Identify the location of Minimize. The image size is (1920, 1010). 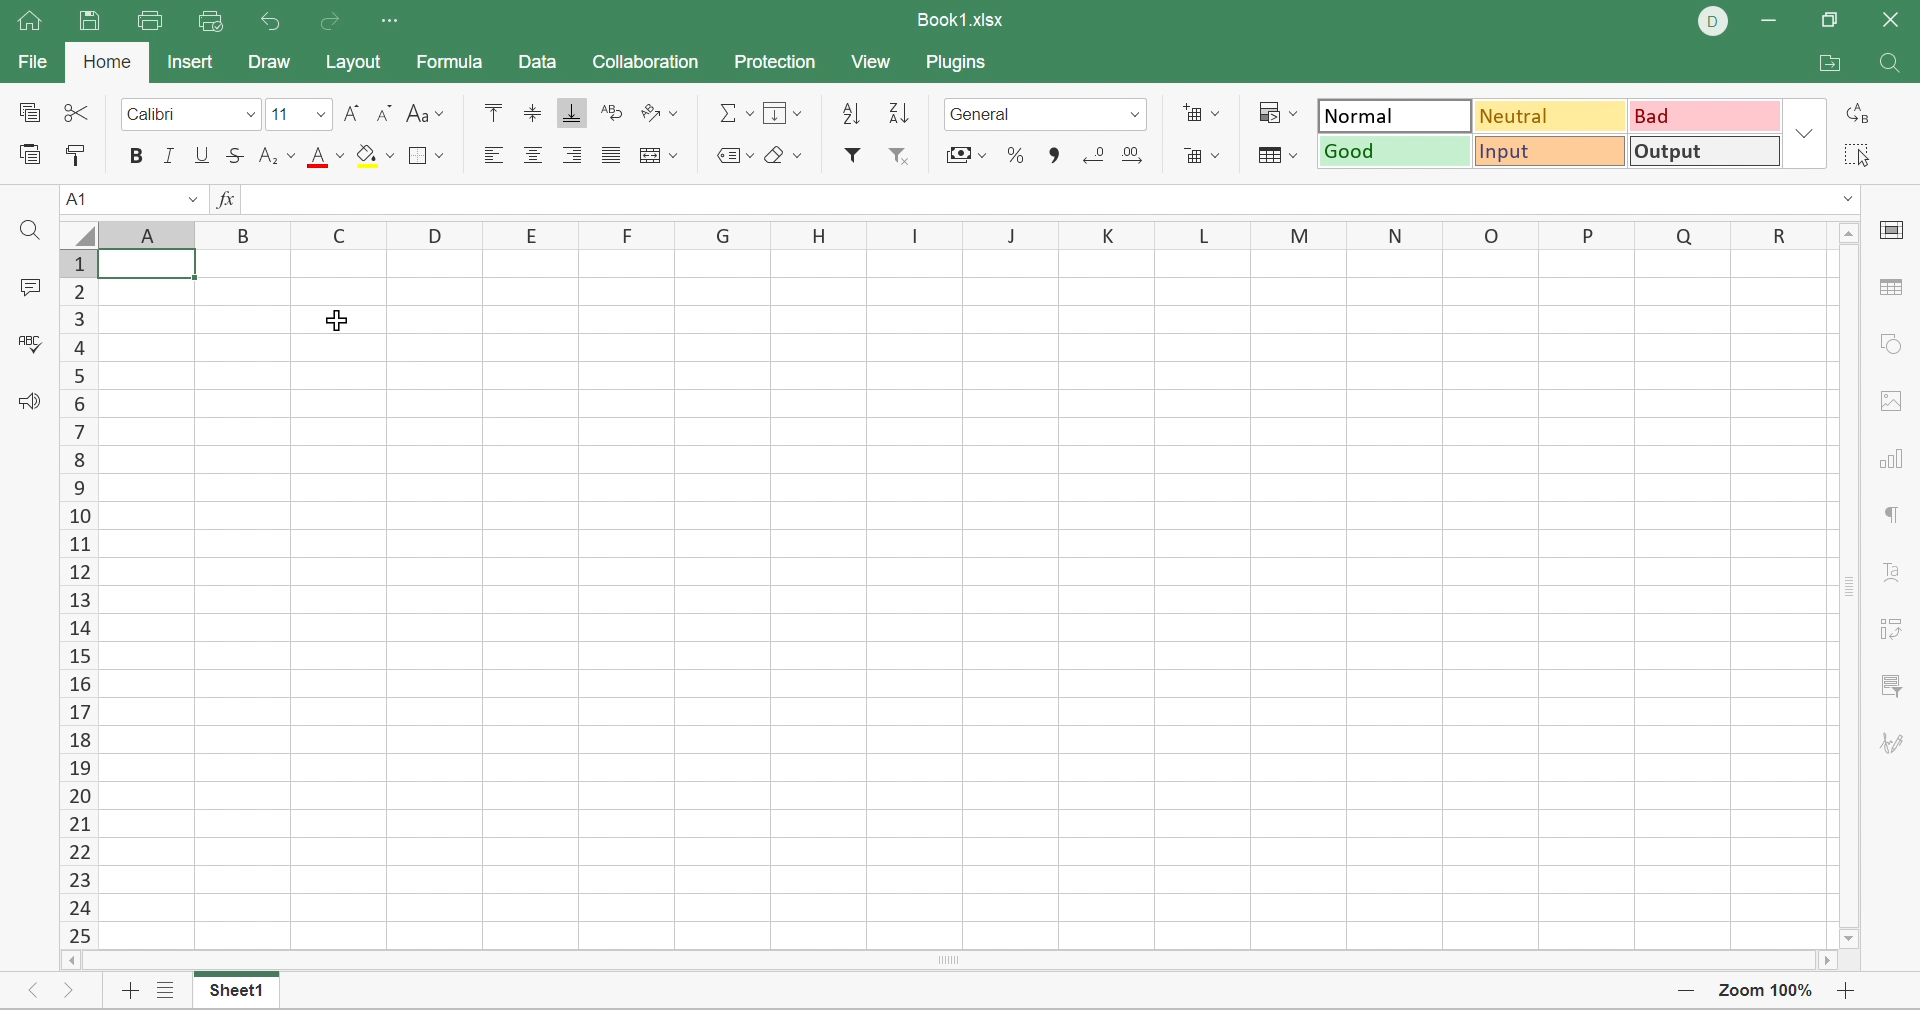
(1769, 19).